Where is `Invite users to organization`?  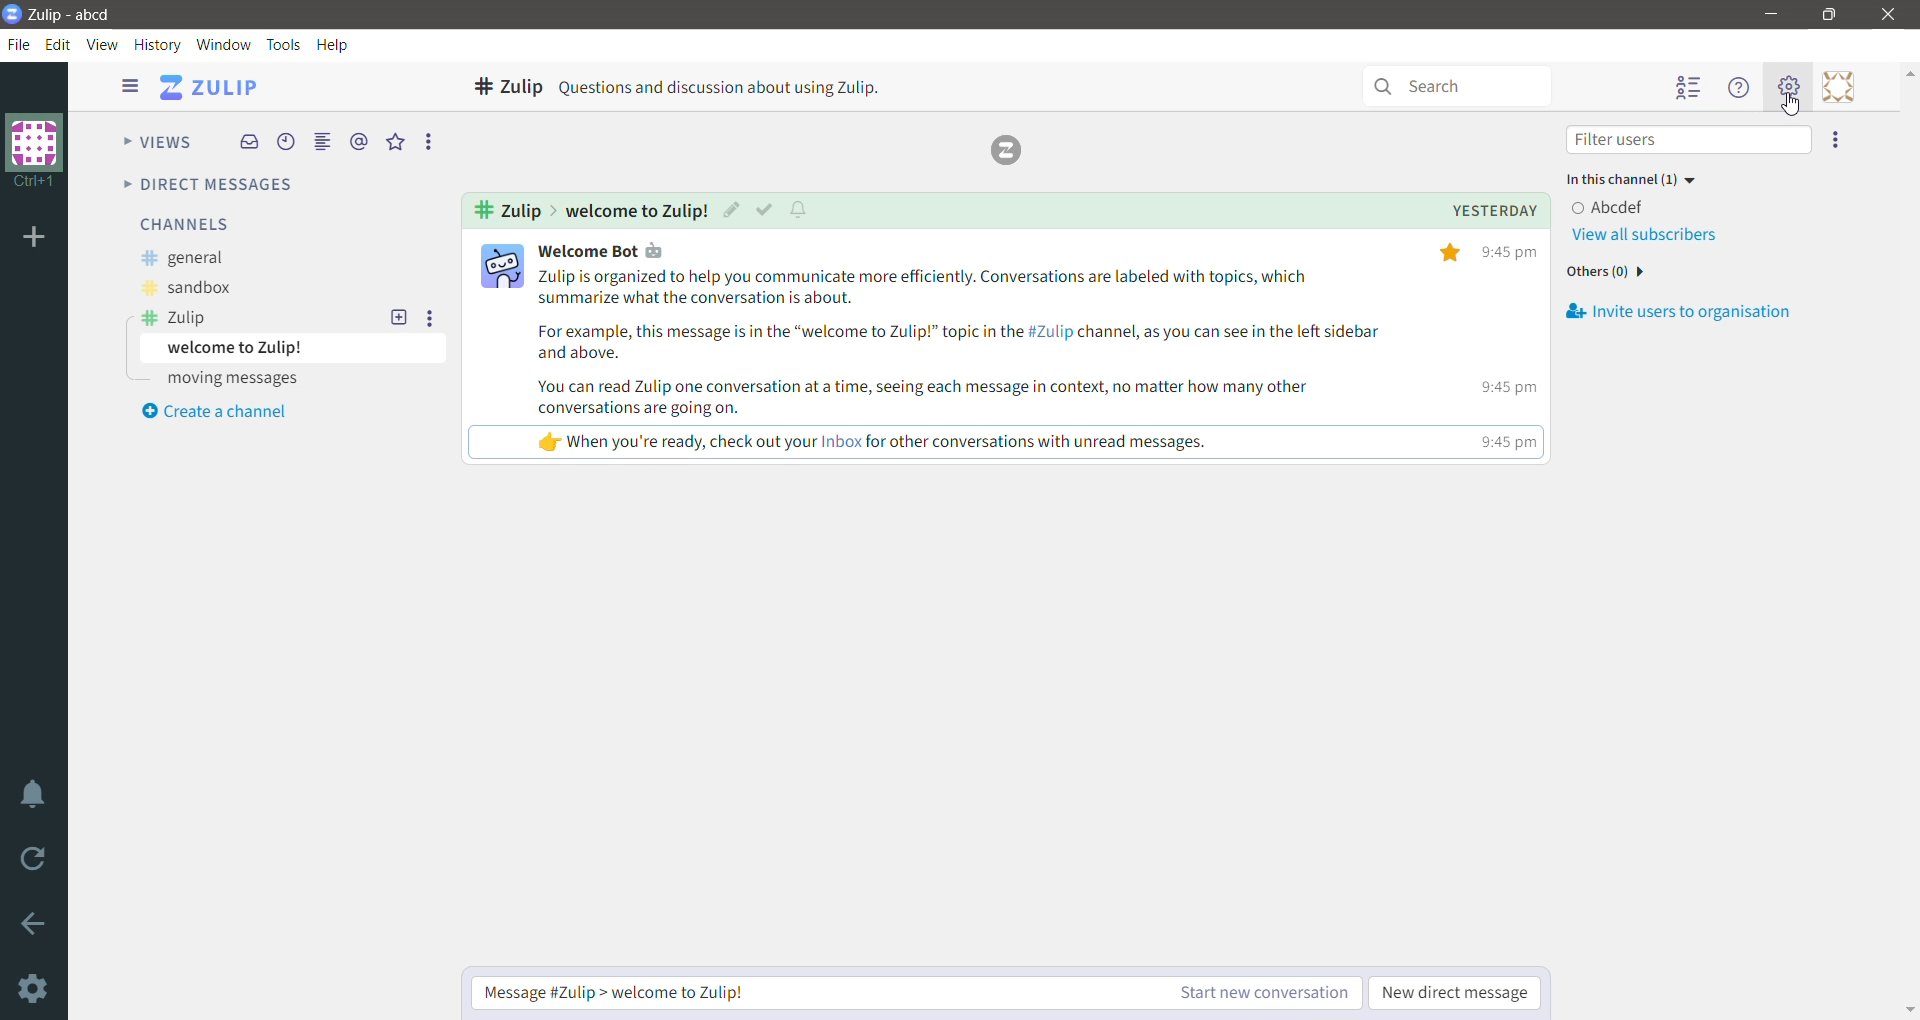
Invite users to organization is located at coordinates (1676, 312).